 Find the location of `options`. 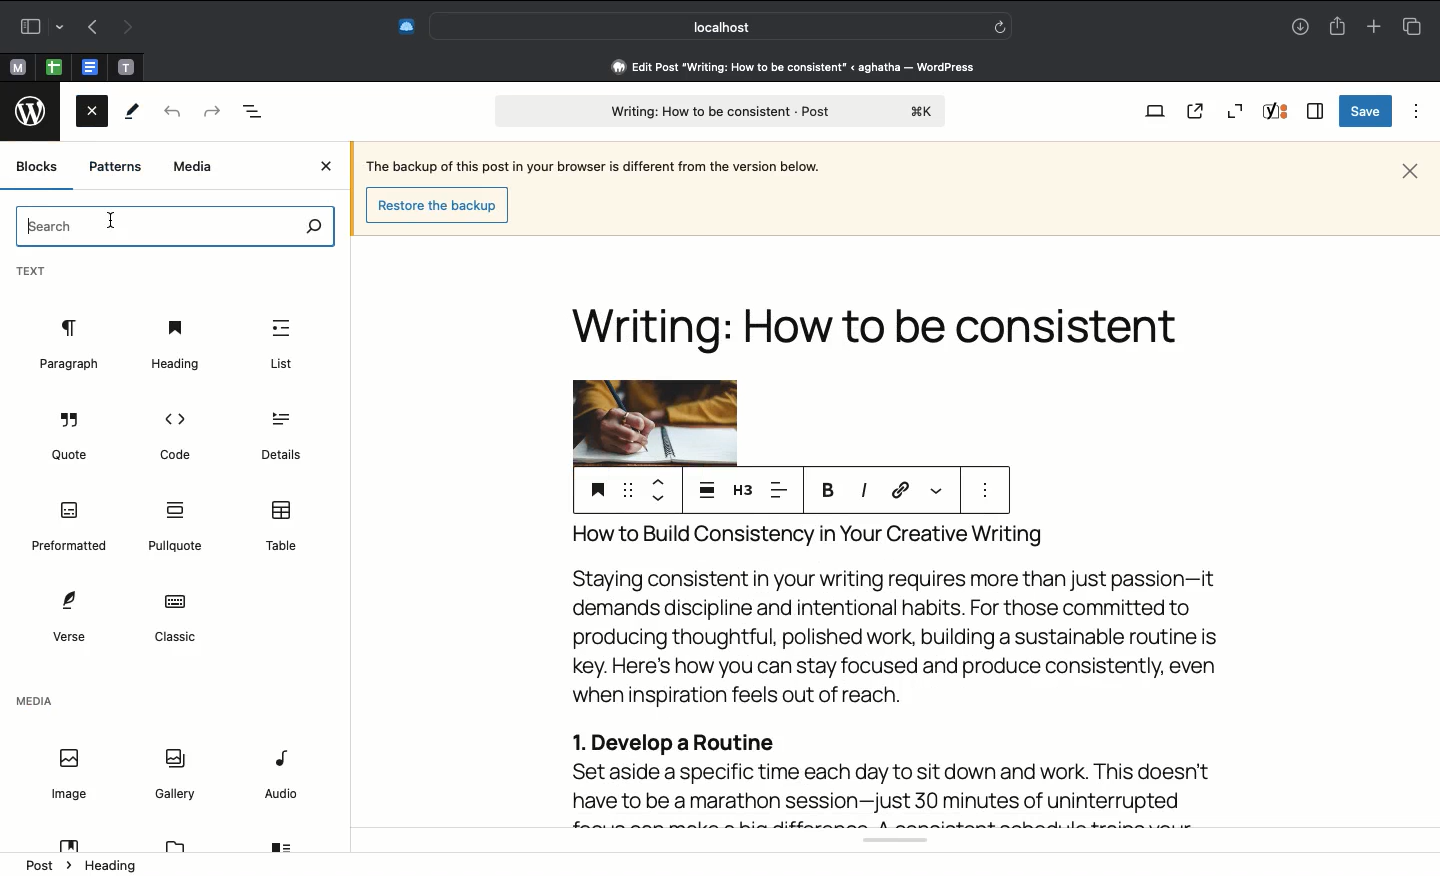

options is located at coordinates (985, 491).